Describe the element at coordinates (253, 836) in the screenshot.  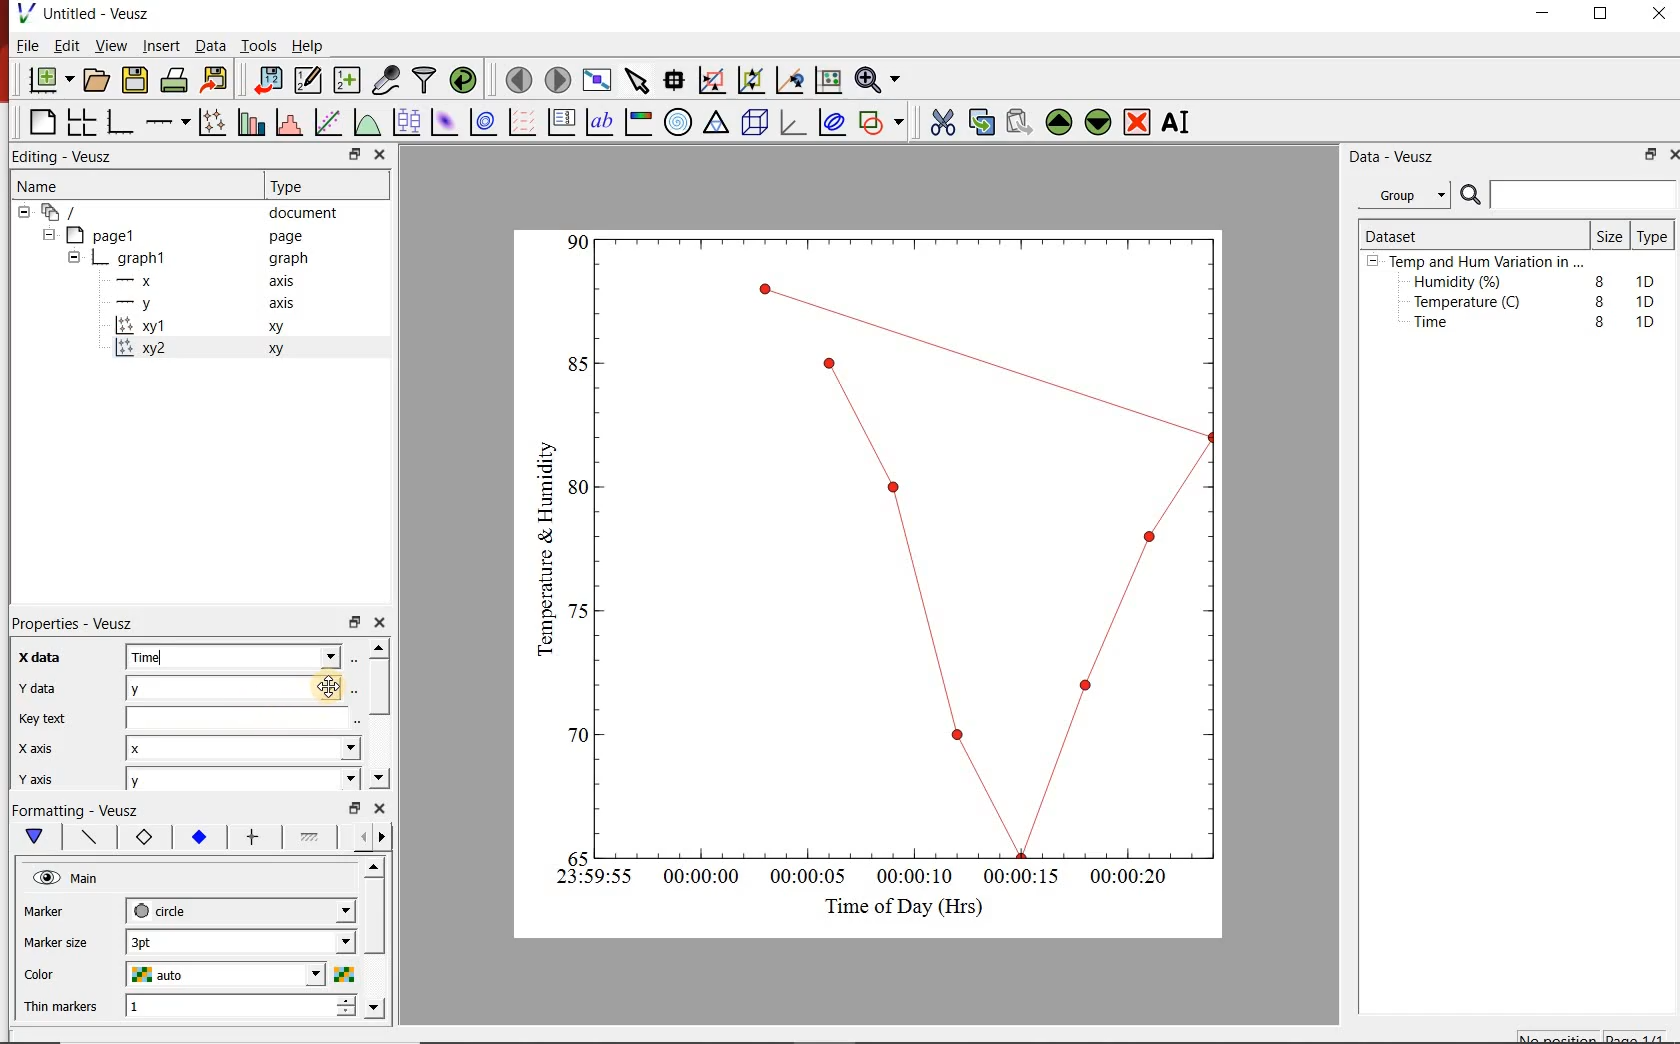
I see `error bar line` at that location.